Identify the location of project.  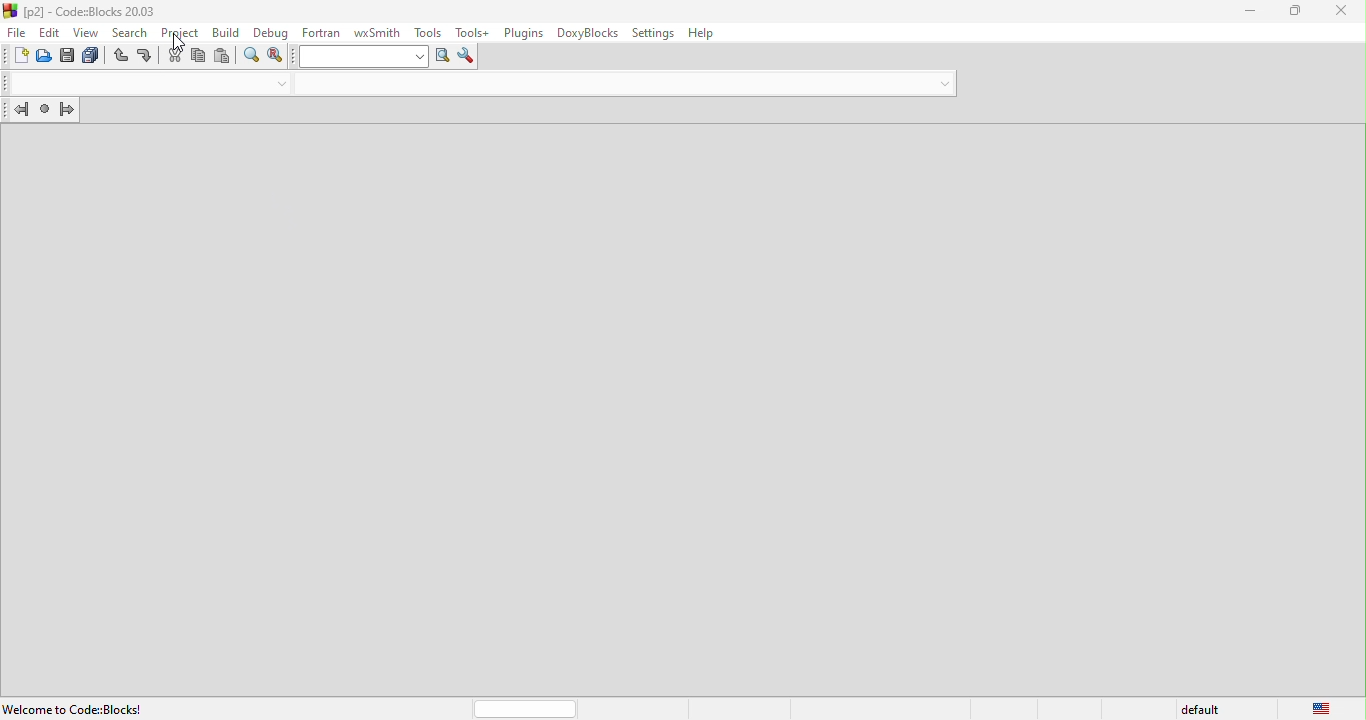
(179, 31).